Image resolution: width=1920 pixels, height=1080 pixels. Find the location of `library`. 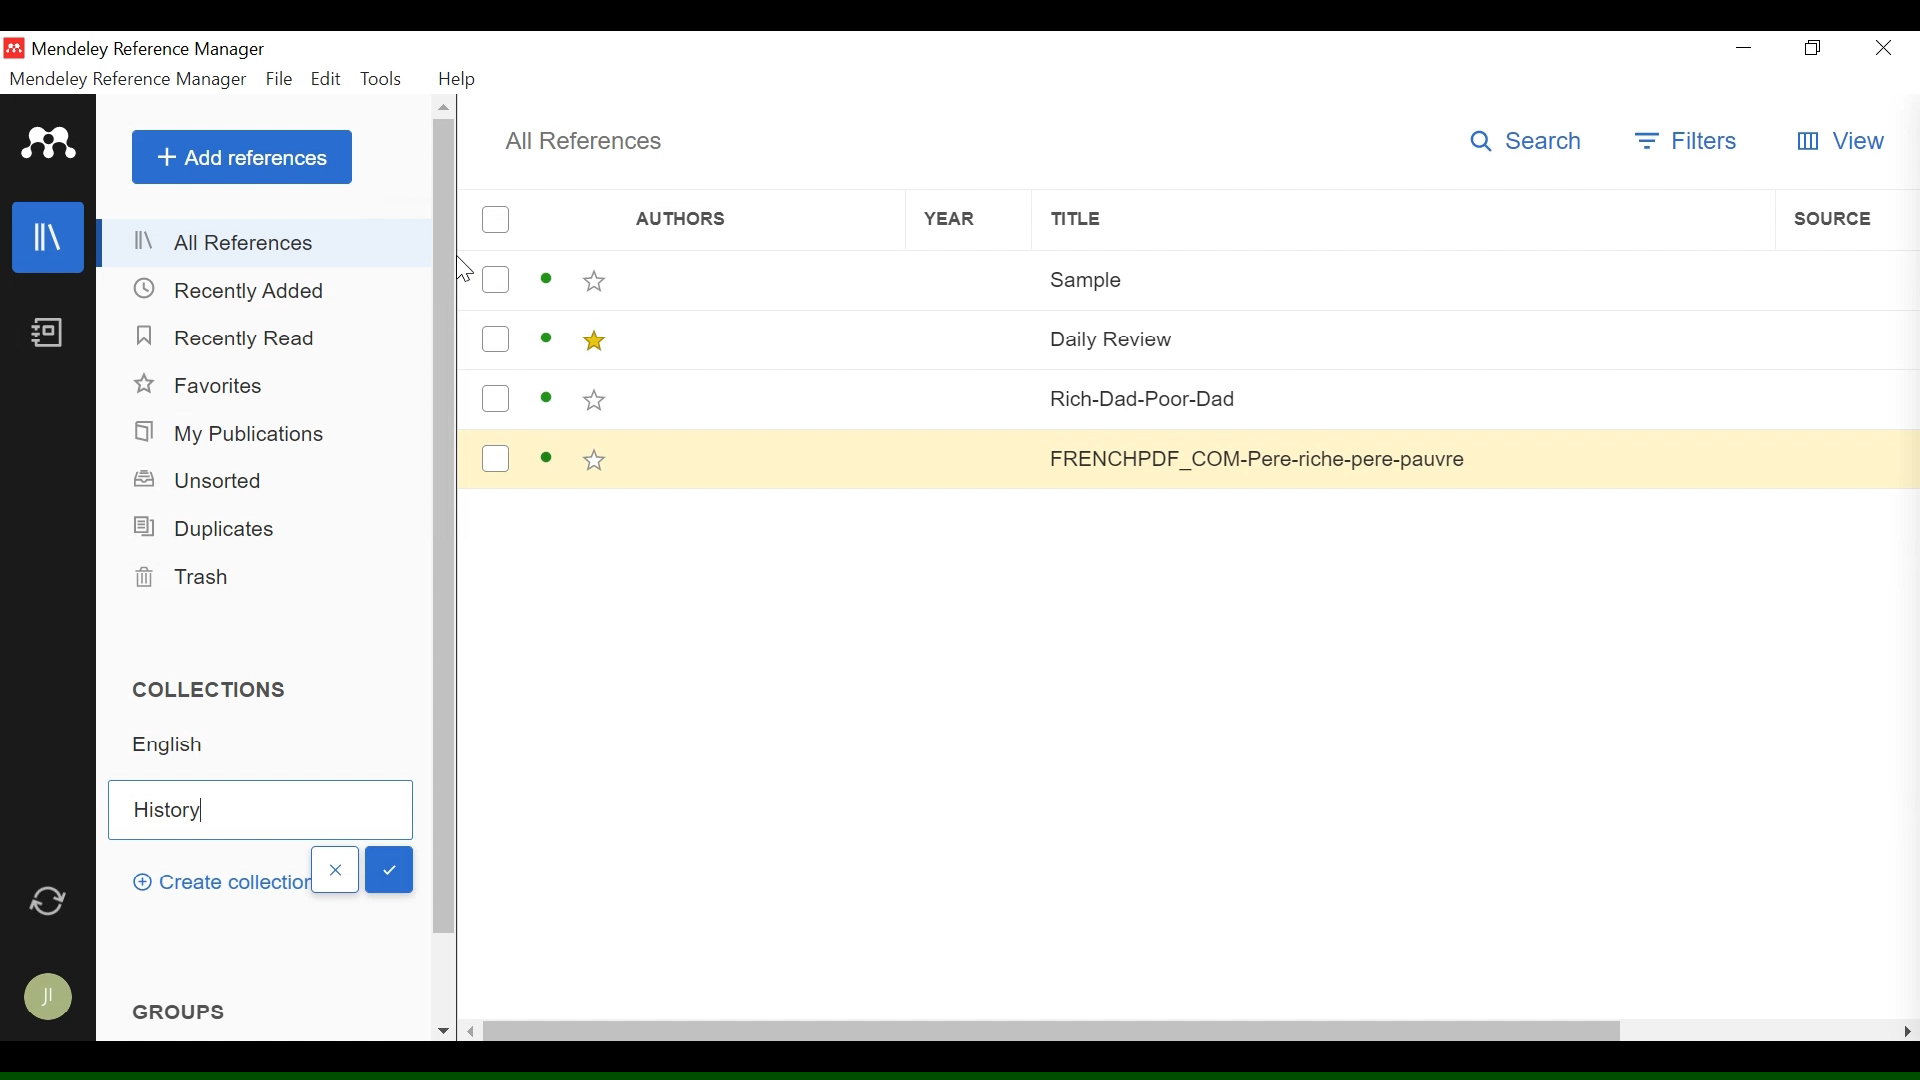

library is located at coordinates (49, 240).